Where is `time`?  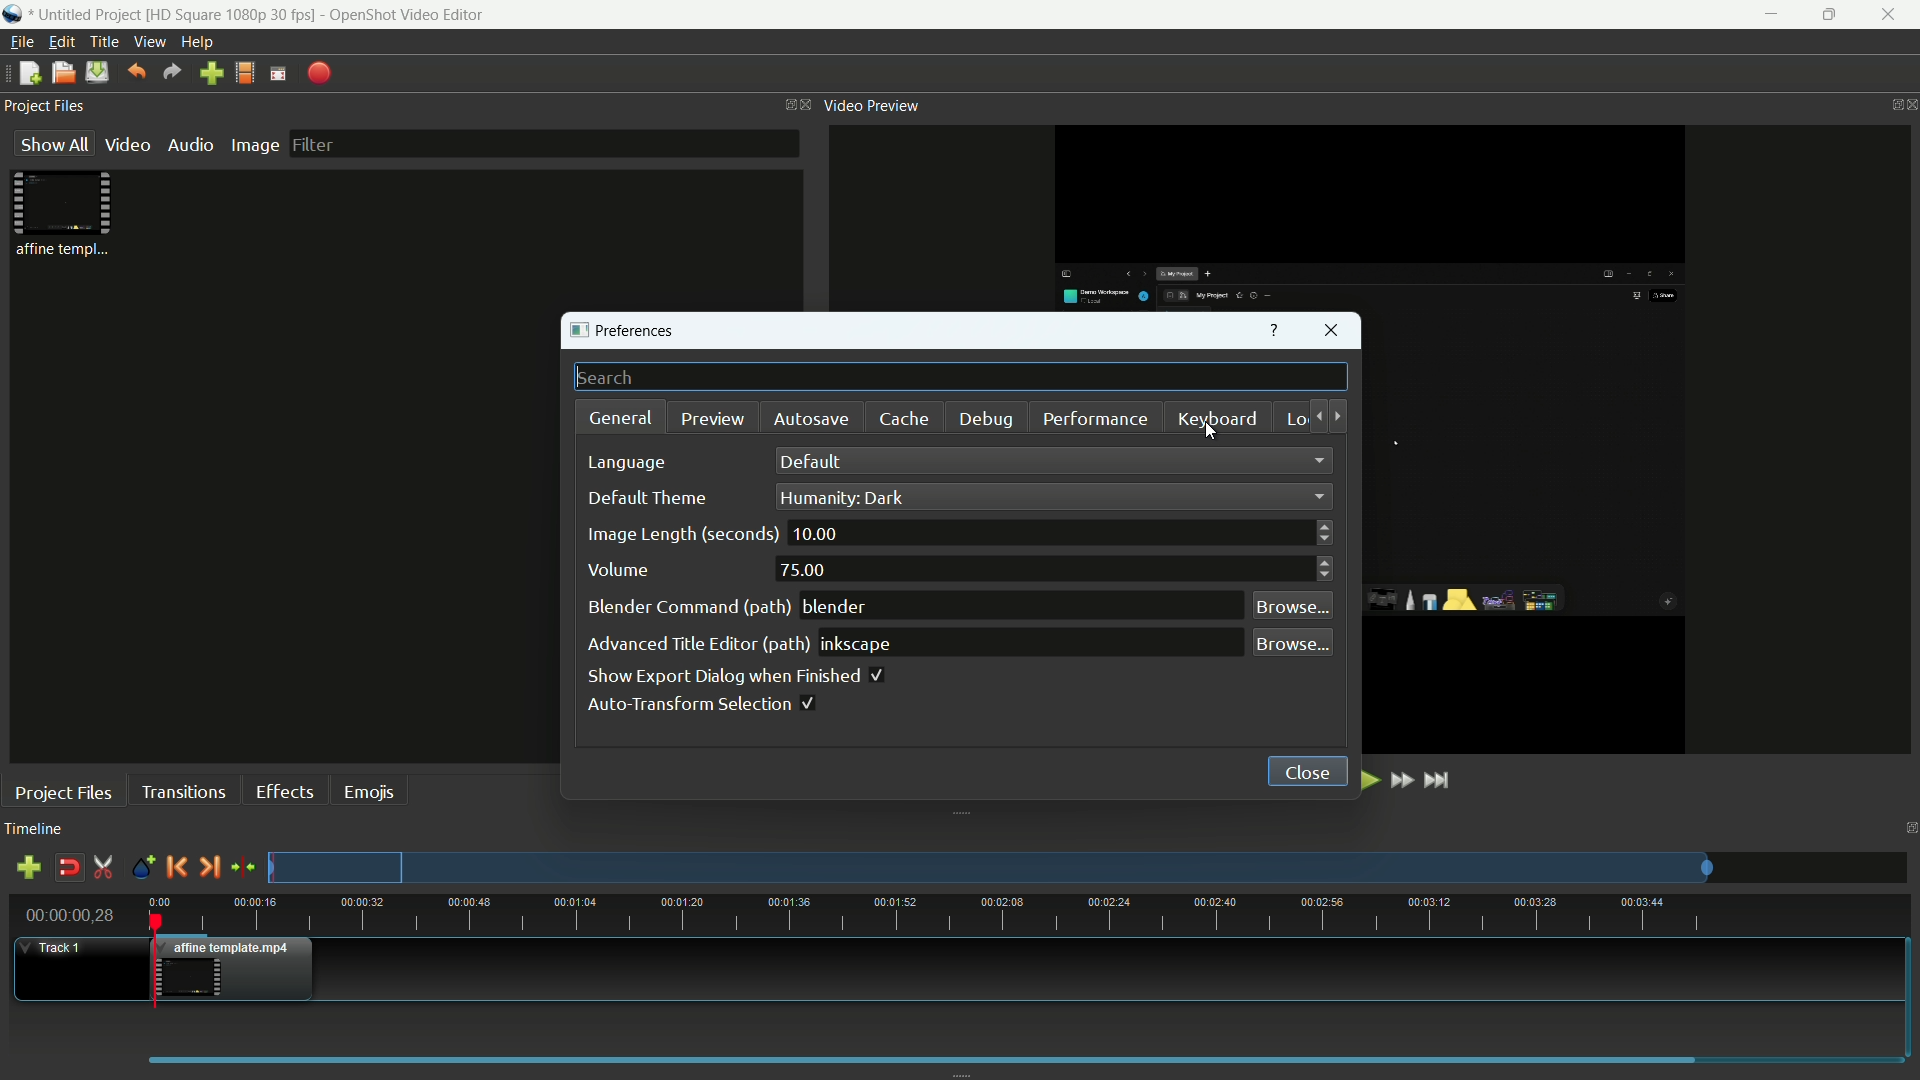
time is located at coordinates (1029, 915).